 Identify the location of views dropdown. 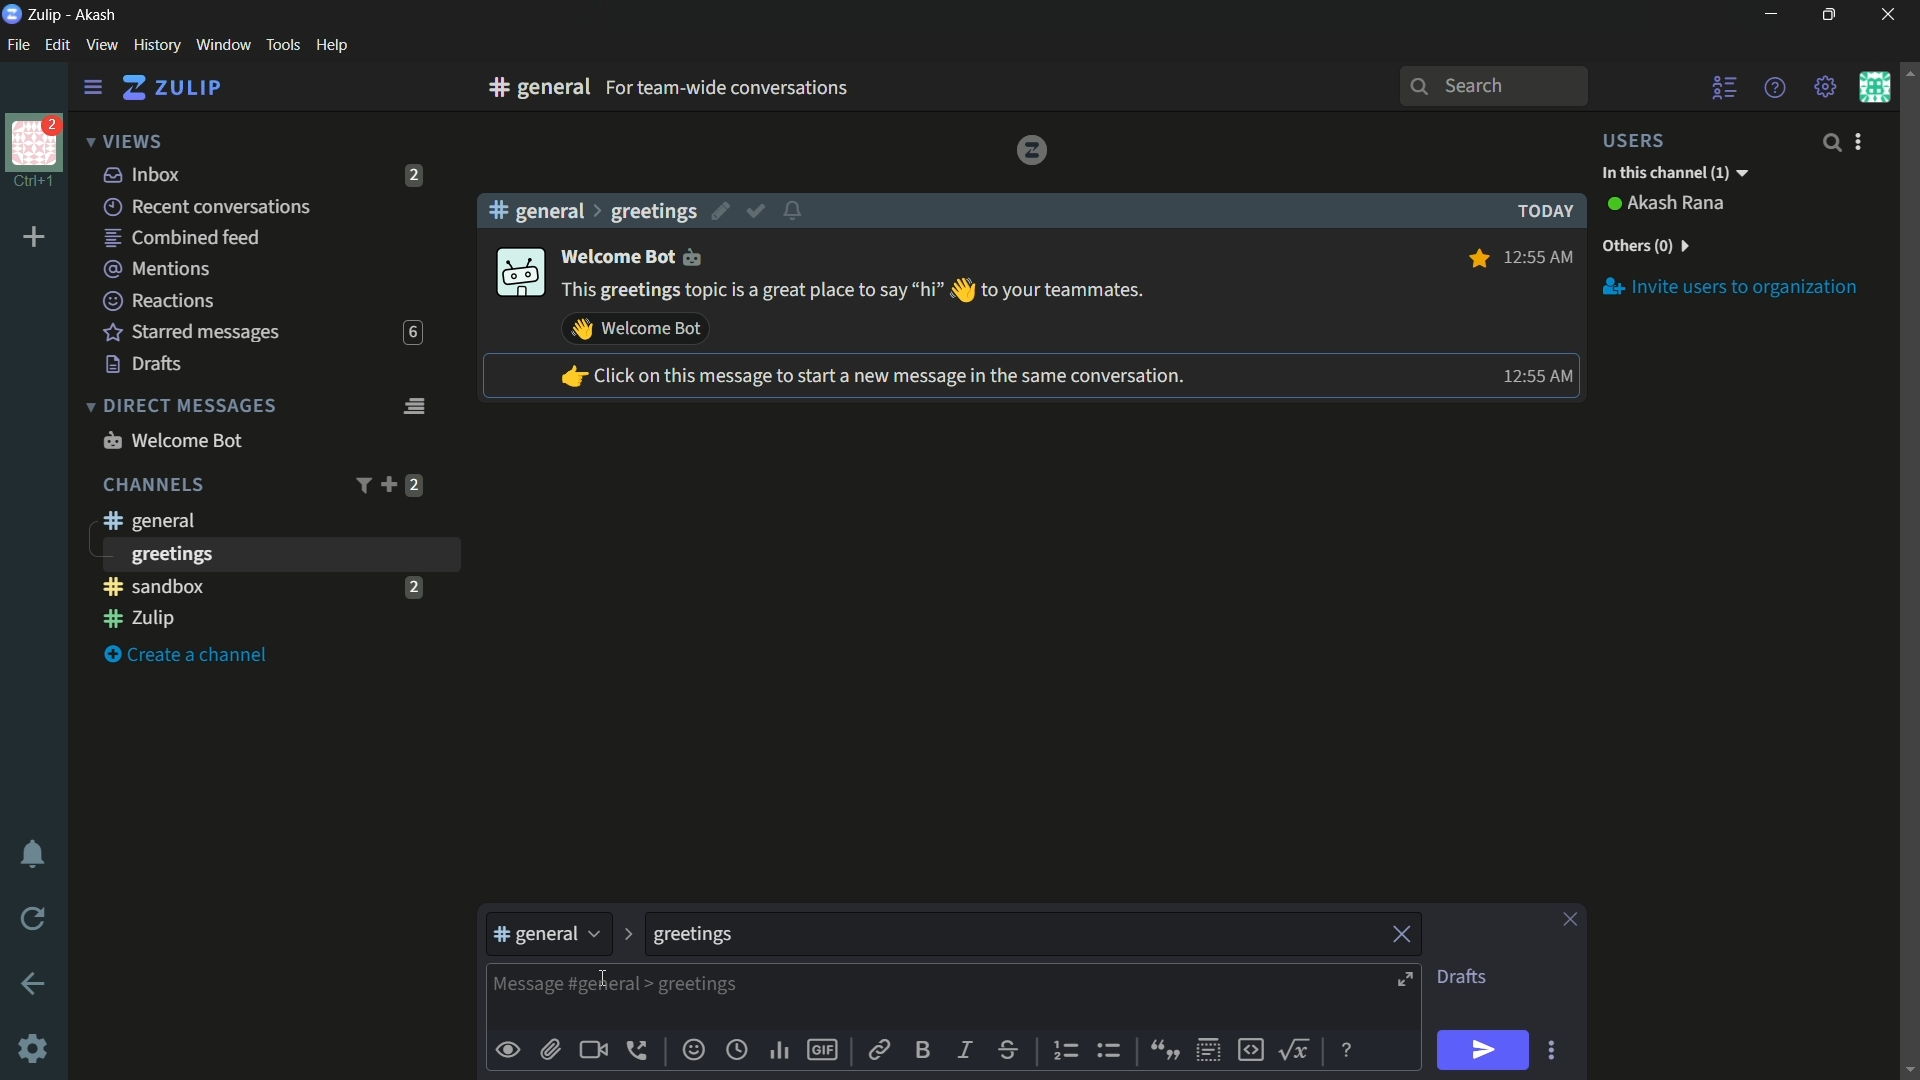
(124, 143).